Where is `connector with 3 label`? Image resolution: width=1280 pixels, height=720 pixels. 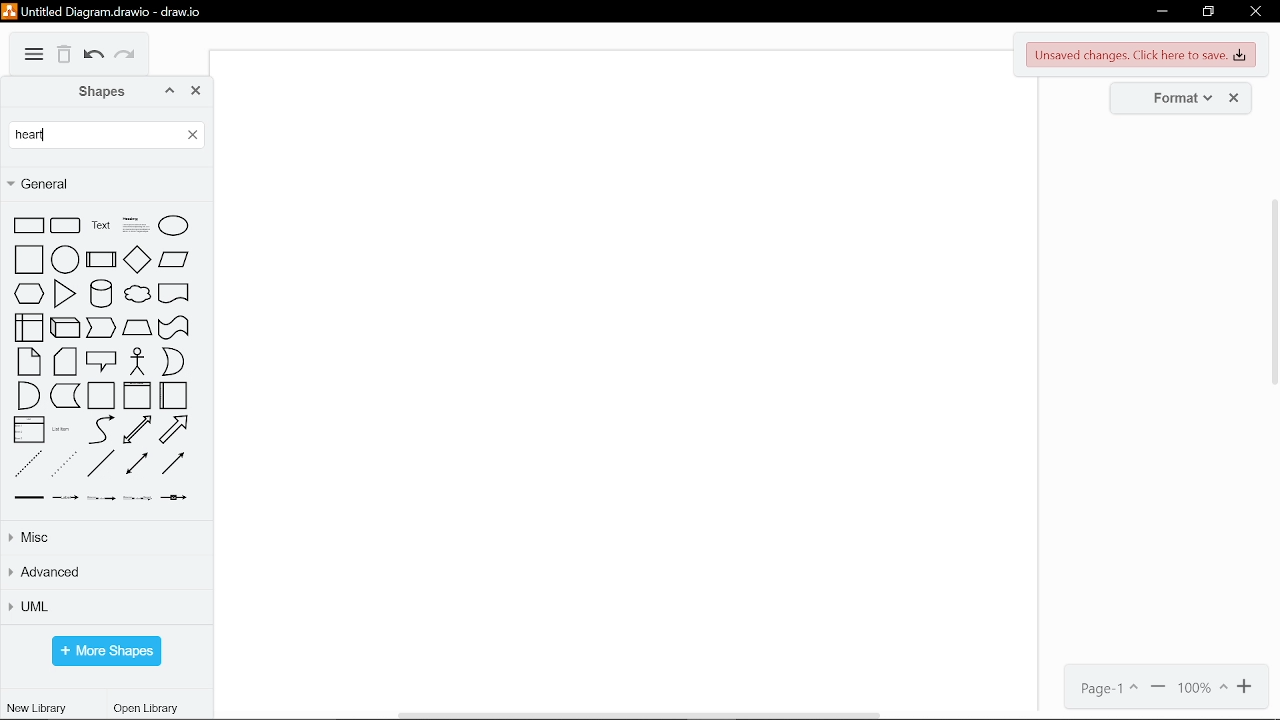
connector with 3 label is located at coordinates (138, 498).